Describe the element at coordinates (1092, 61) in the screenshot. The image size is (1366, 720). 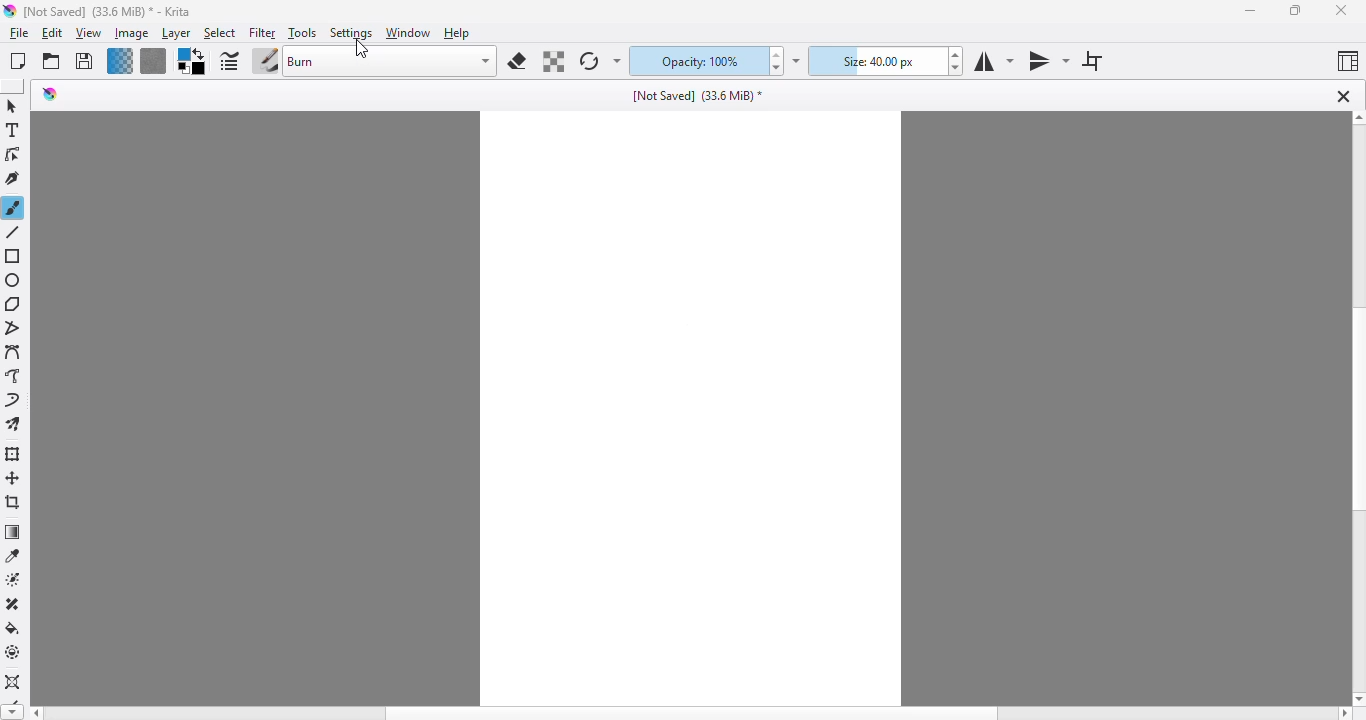
I see `wrap around mode` at that location.